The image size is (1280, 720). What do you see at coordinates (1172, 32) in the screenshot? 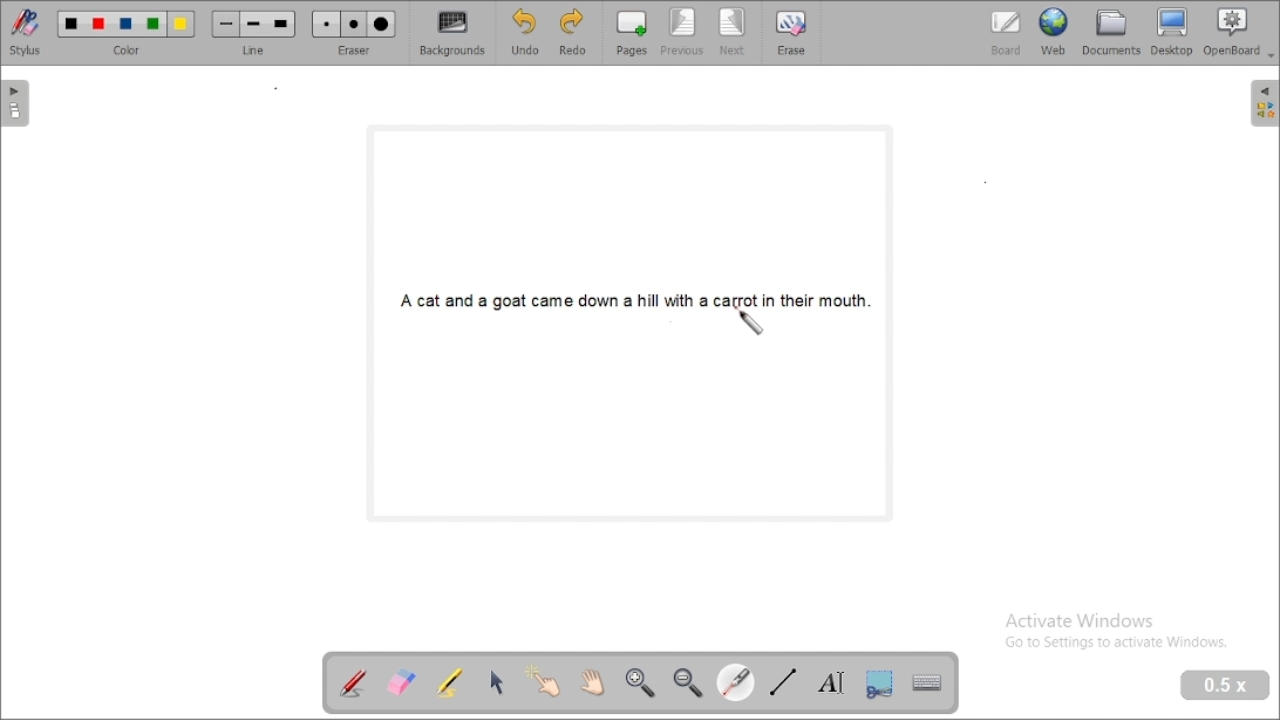
I see `desktop` at bounding box center [1172, 32].